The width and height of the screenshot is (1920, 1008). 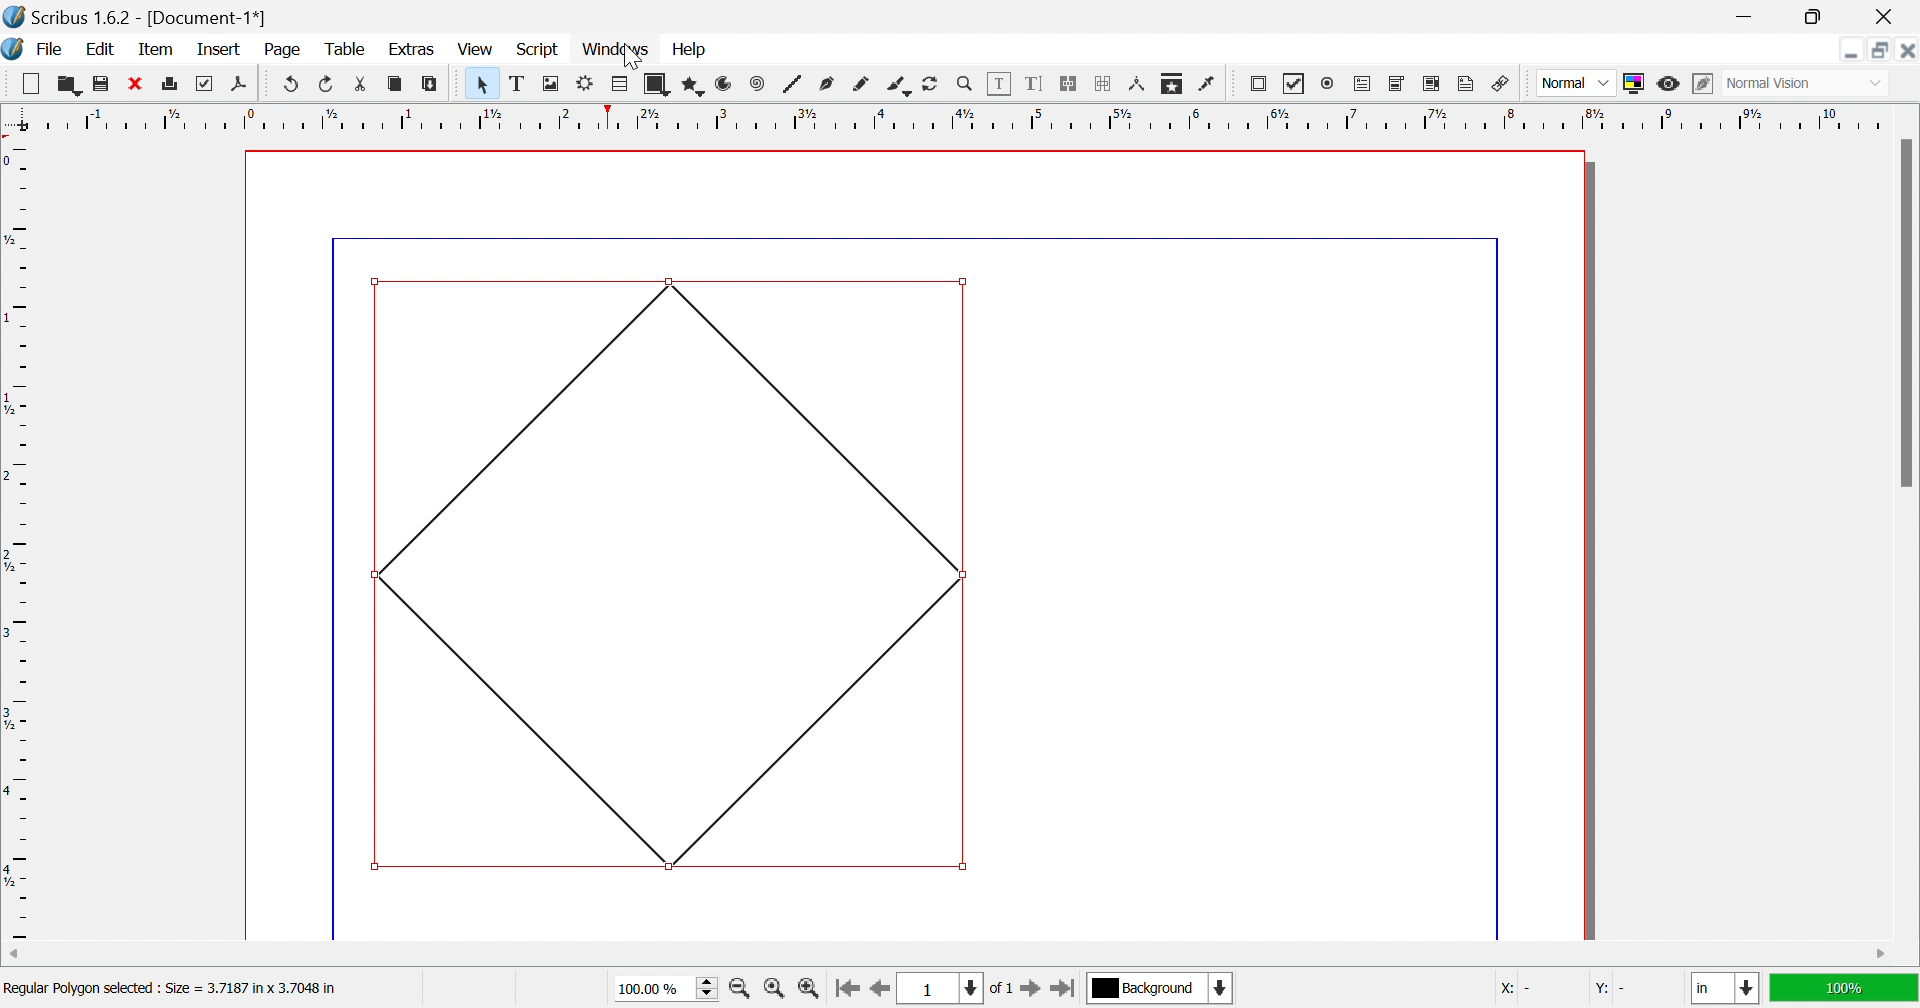 What do you see at coordinates (1365, 85) in the screenshot?
I see `PDF text field` at bounding box center [1365, 85].